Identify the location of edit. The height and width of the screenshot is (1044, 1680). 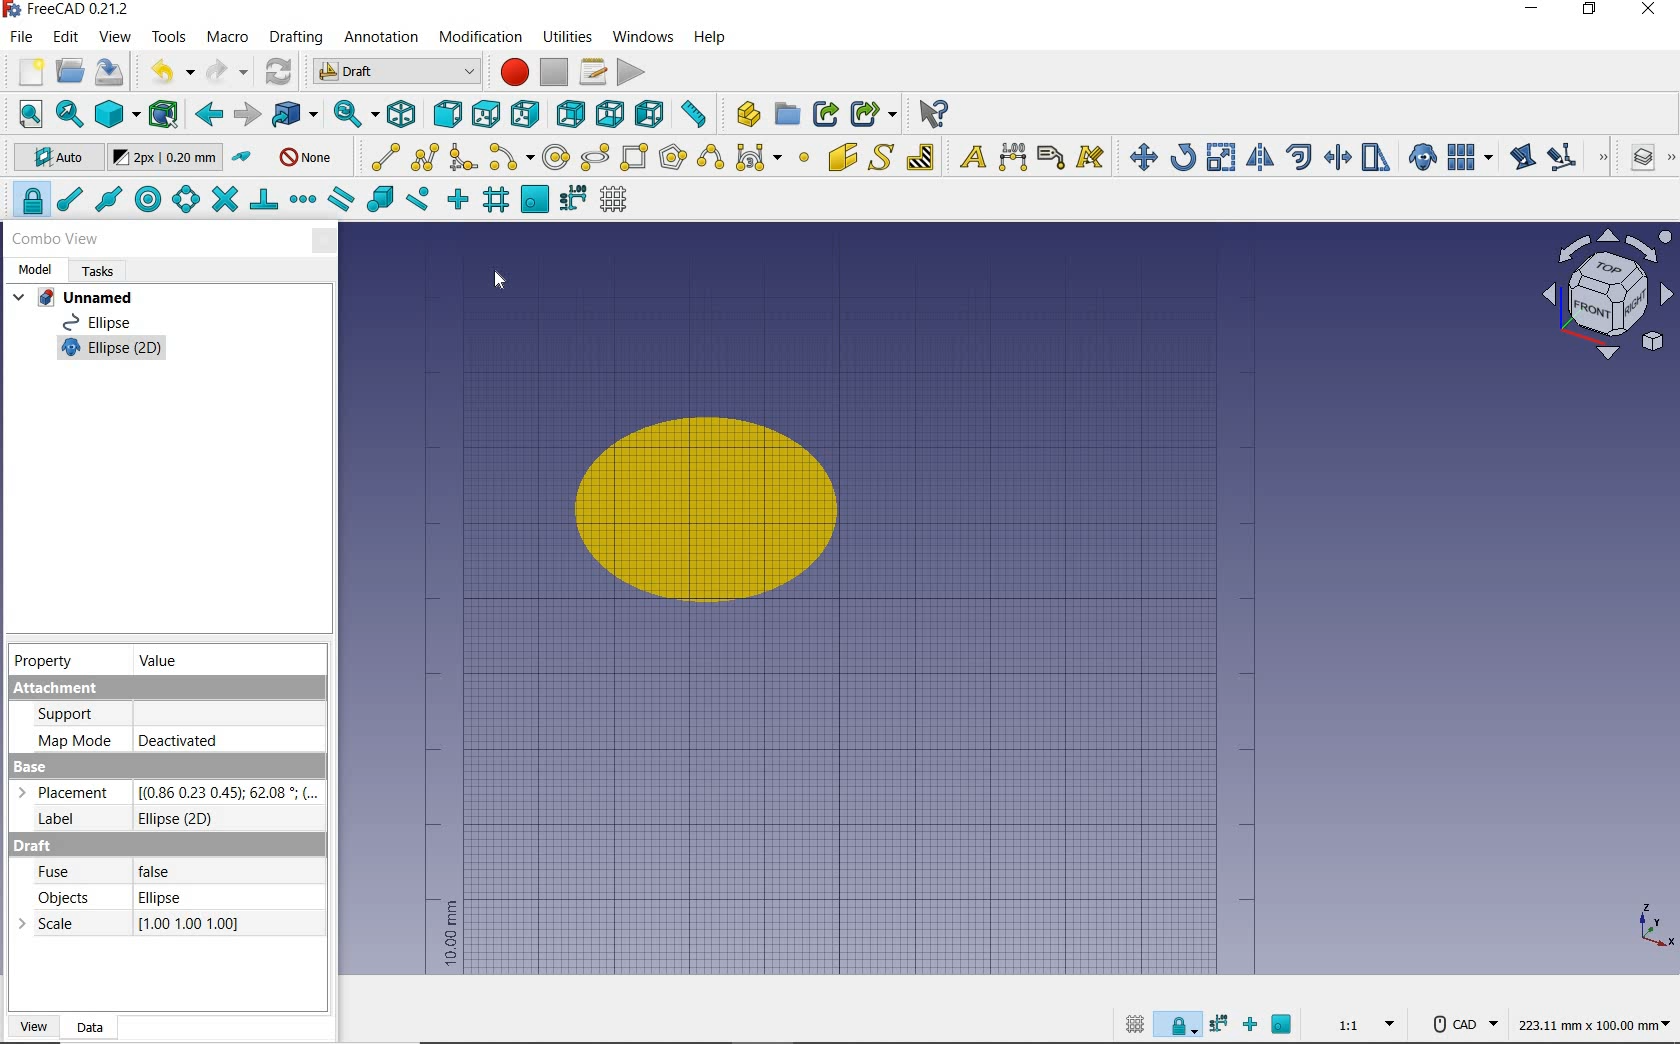
(1521, 156).